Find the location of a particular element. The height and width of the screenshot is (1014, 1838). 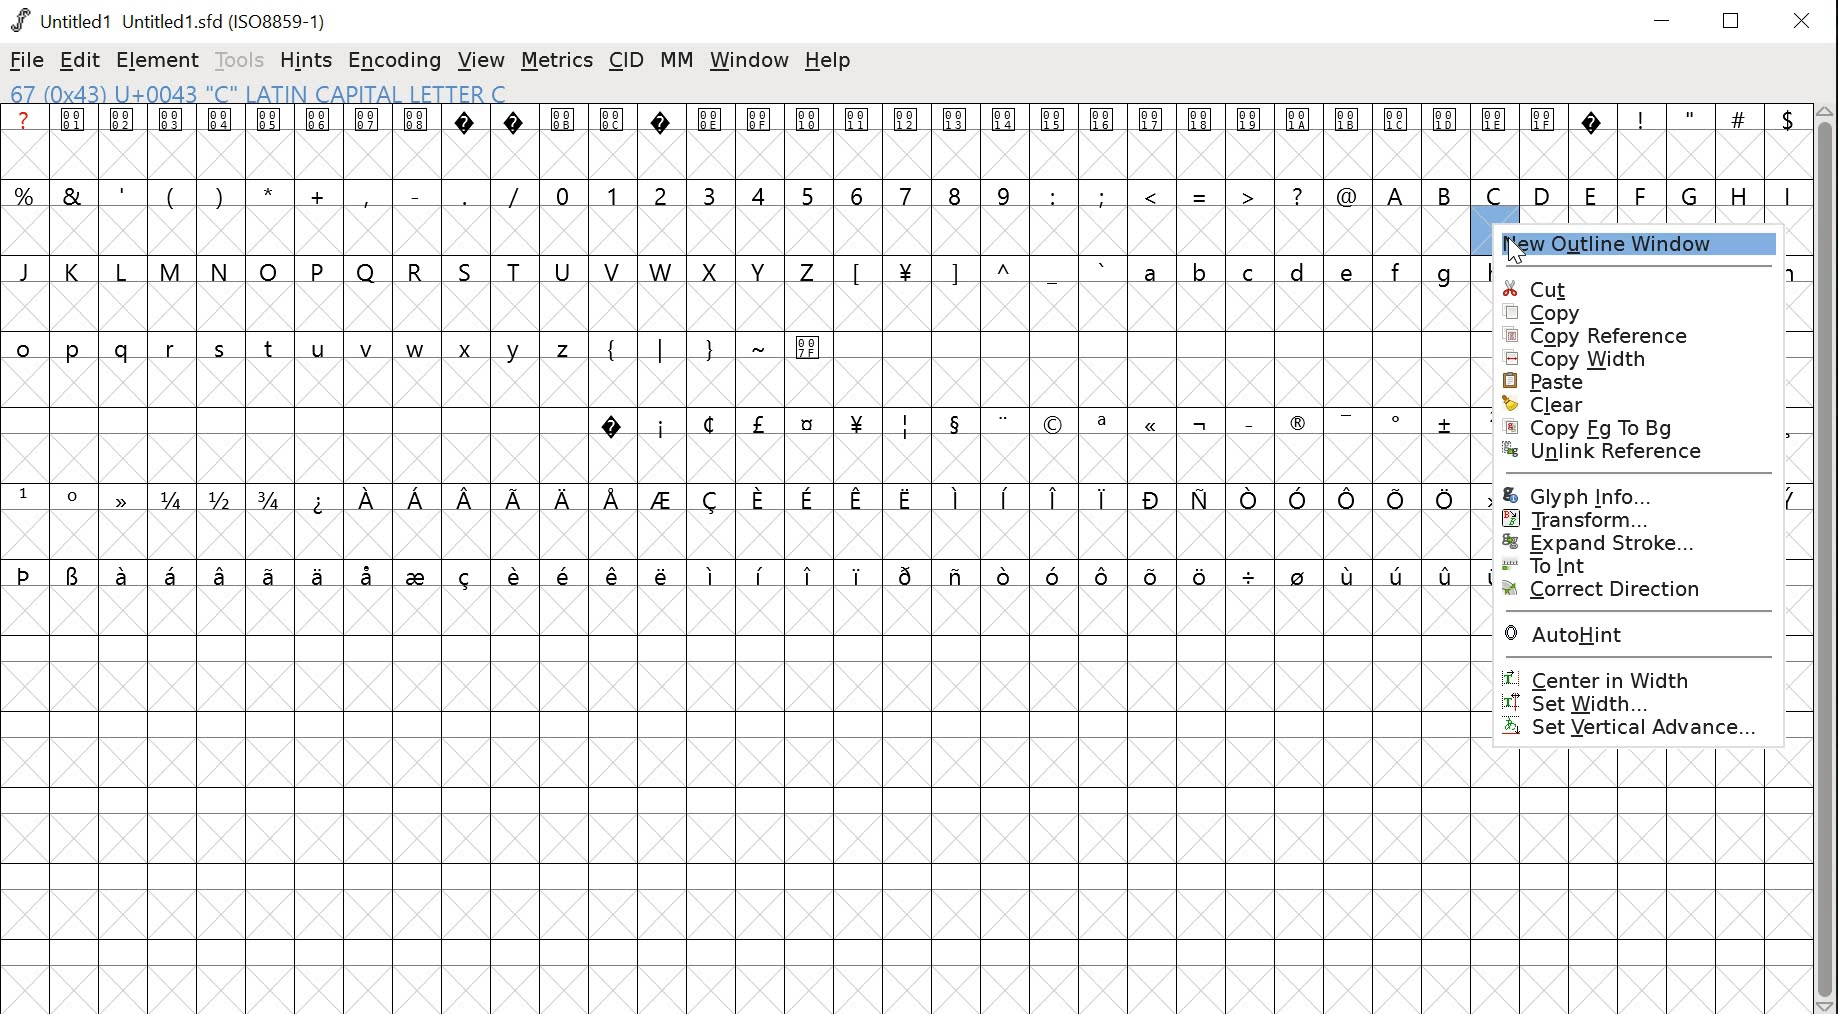

hints is located at coordinates (306, 60).